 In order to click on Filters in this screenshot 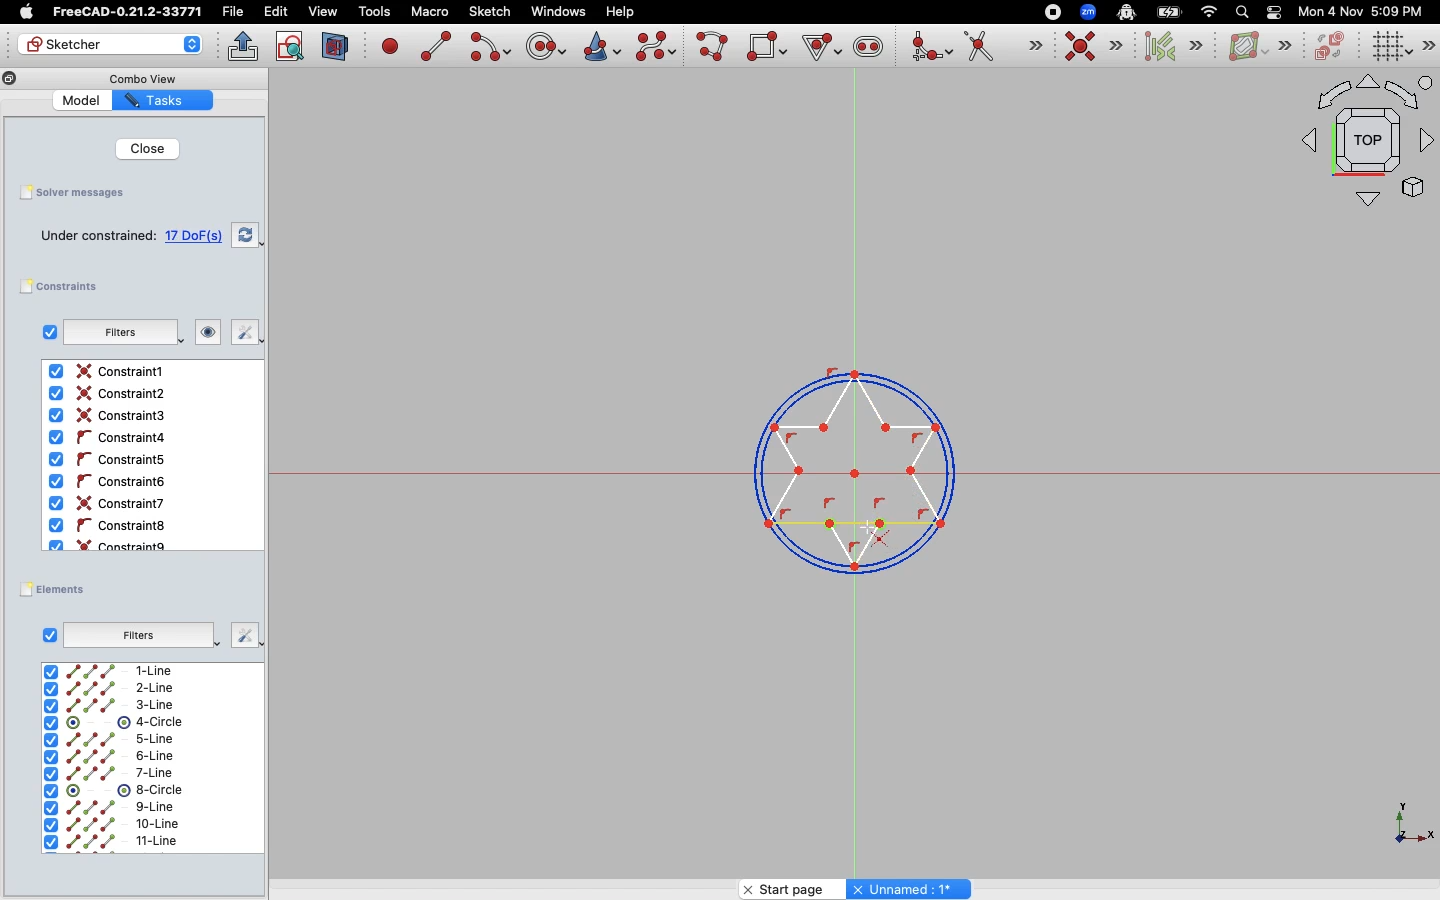, I will do `click(138, 633)`.